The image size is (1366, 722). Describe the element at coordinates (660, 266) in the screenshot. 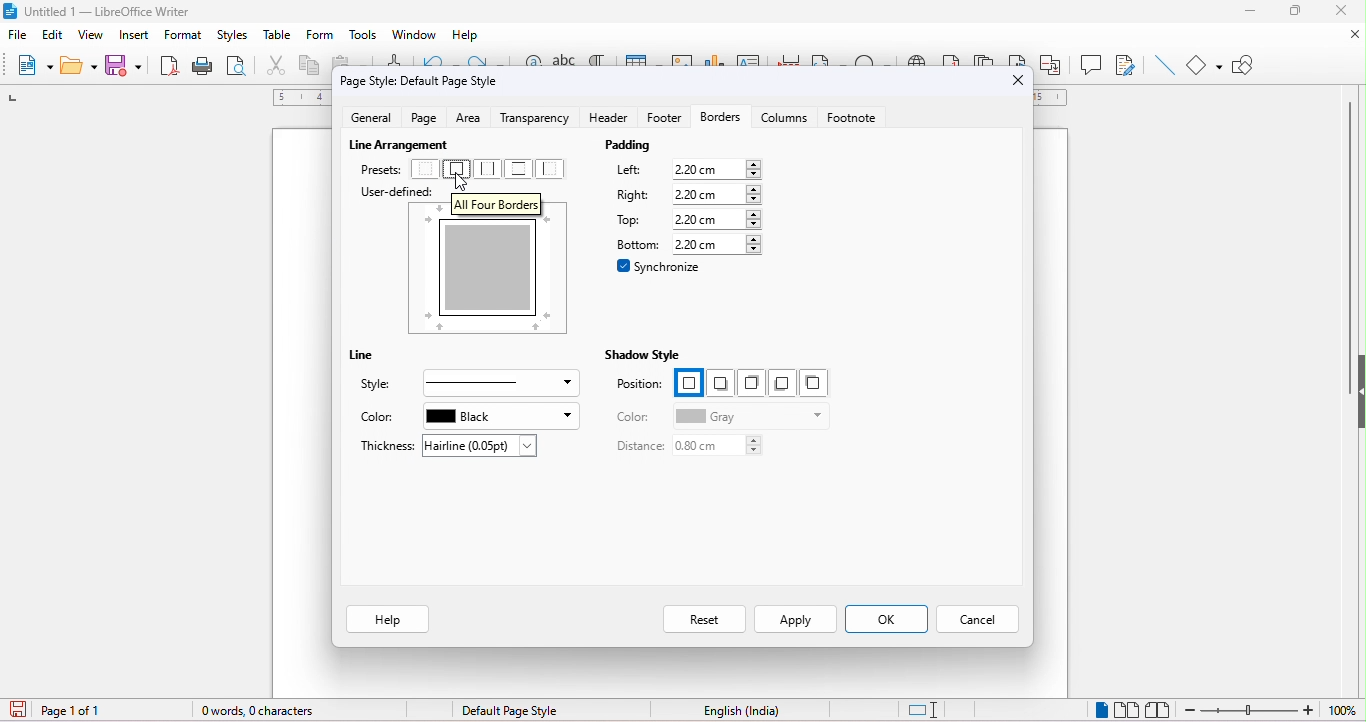

I see `synchronize` at that location.